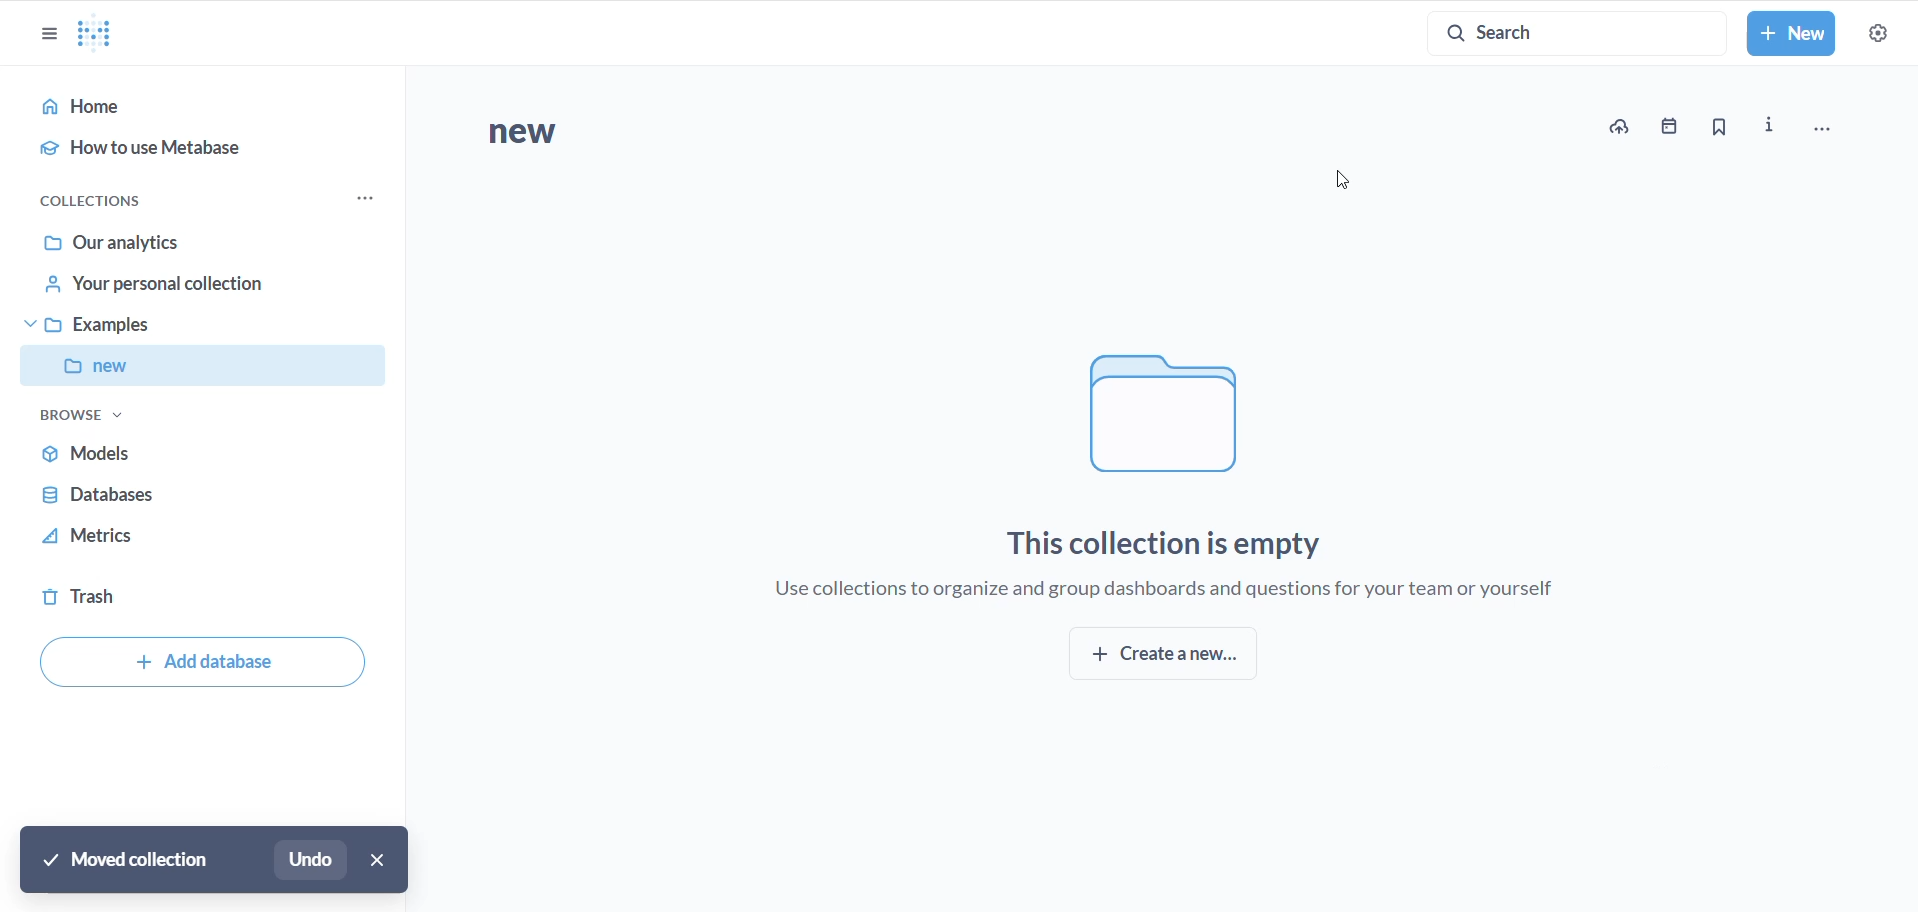 Image resolution: width=1918 pixels, height=912 pixels. I want to click on more options, so click(1832, 130).